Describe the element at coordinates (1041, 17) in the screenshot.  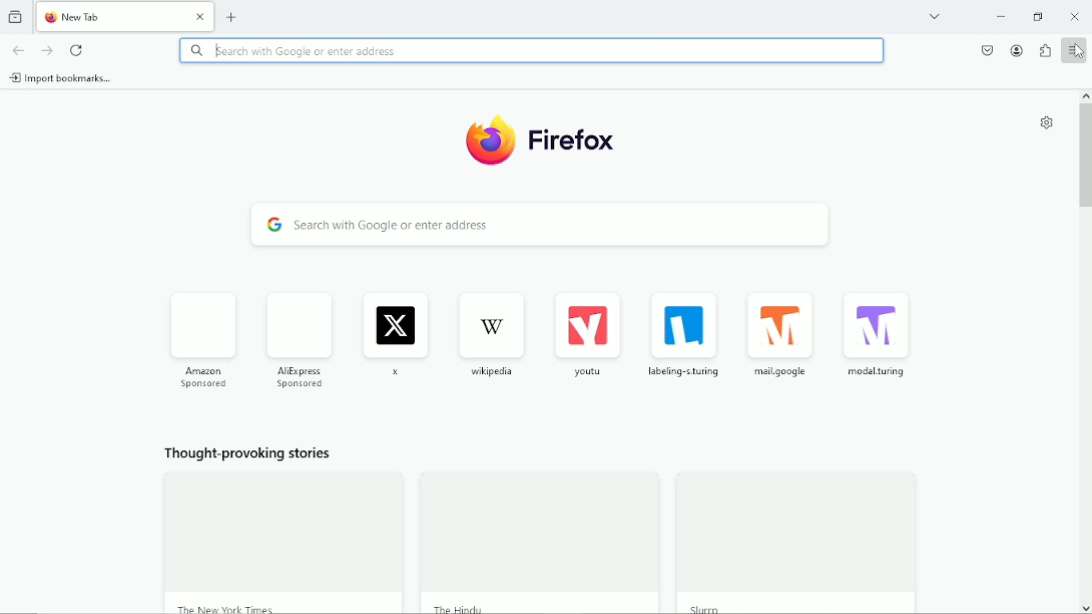
I see `Restore down` at that location.